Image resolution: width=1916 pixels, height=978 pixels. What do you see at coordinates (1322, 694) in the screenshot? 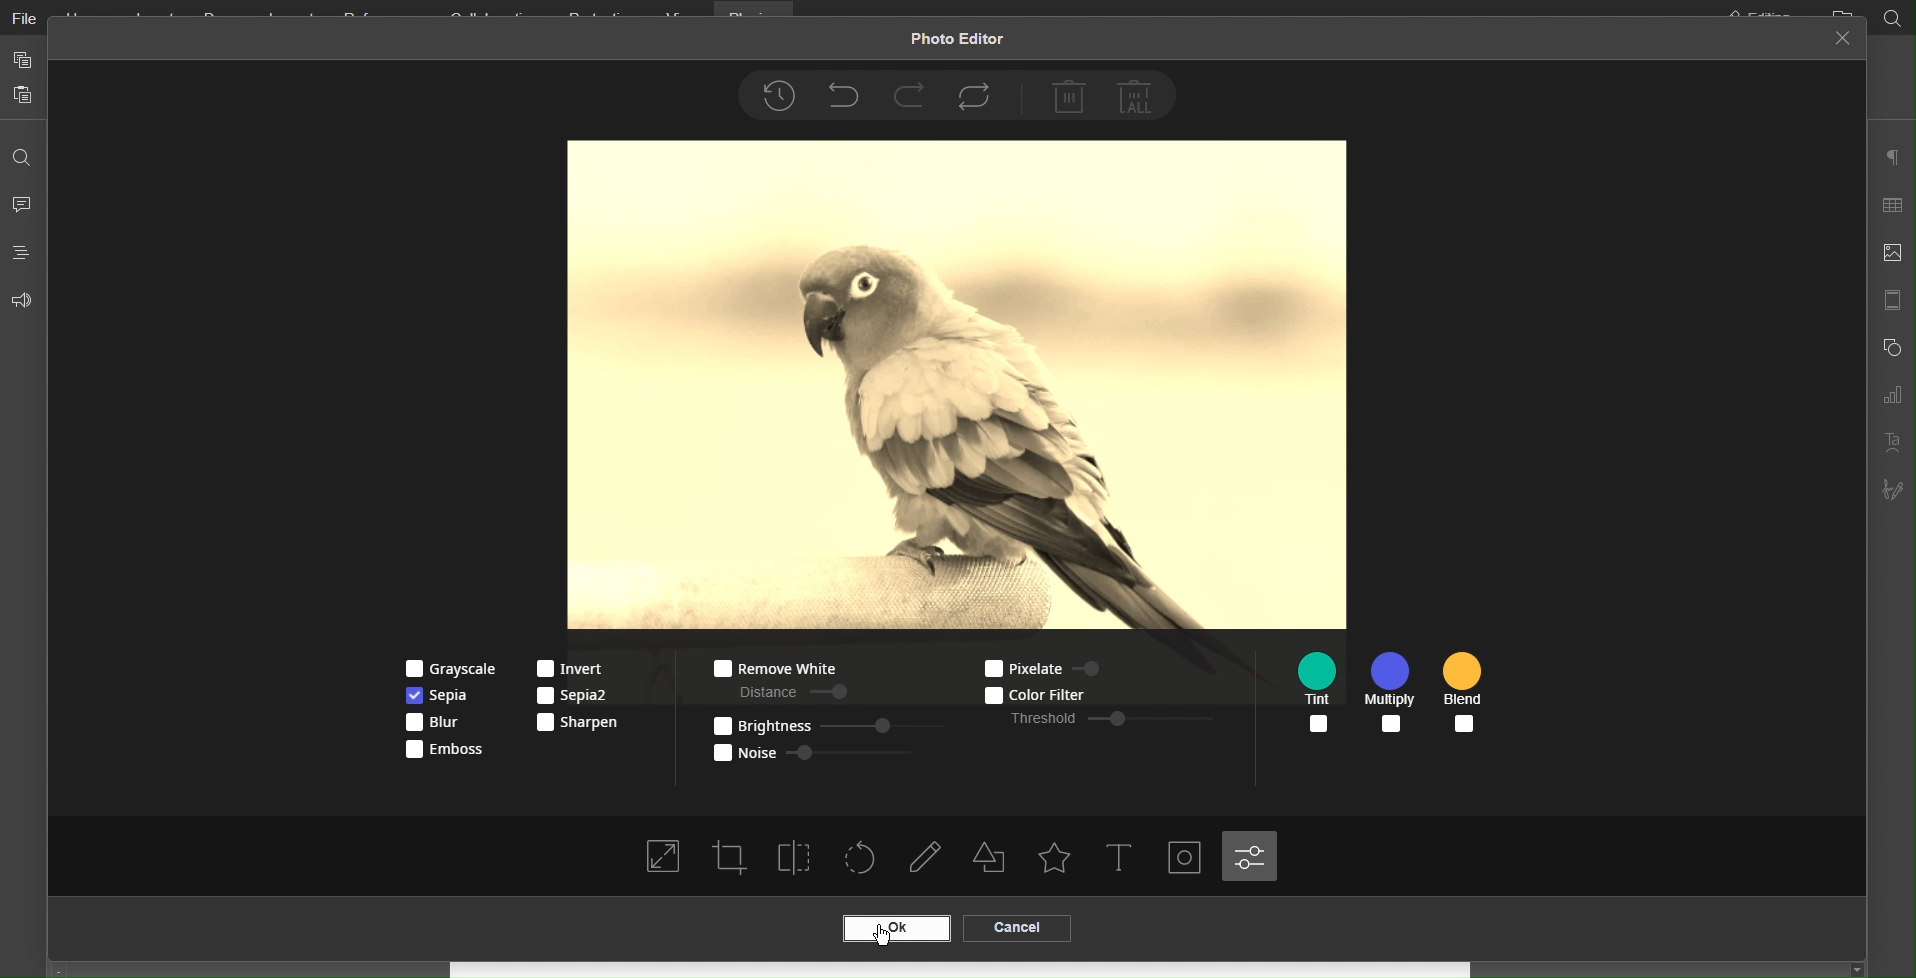
I see `Tint` at bounding box center [1322, 694].